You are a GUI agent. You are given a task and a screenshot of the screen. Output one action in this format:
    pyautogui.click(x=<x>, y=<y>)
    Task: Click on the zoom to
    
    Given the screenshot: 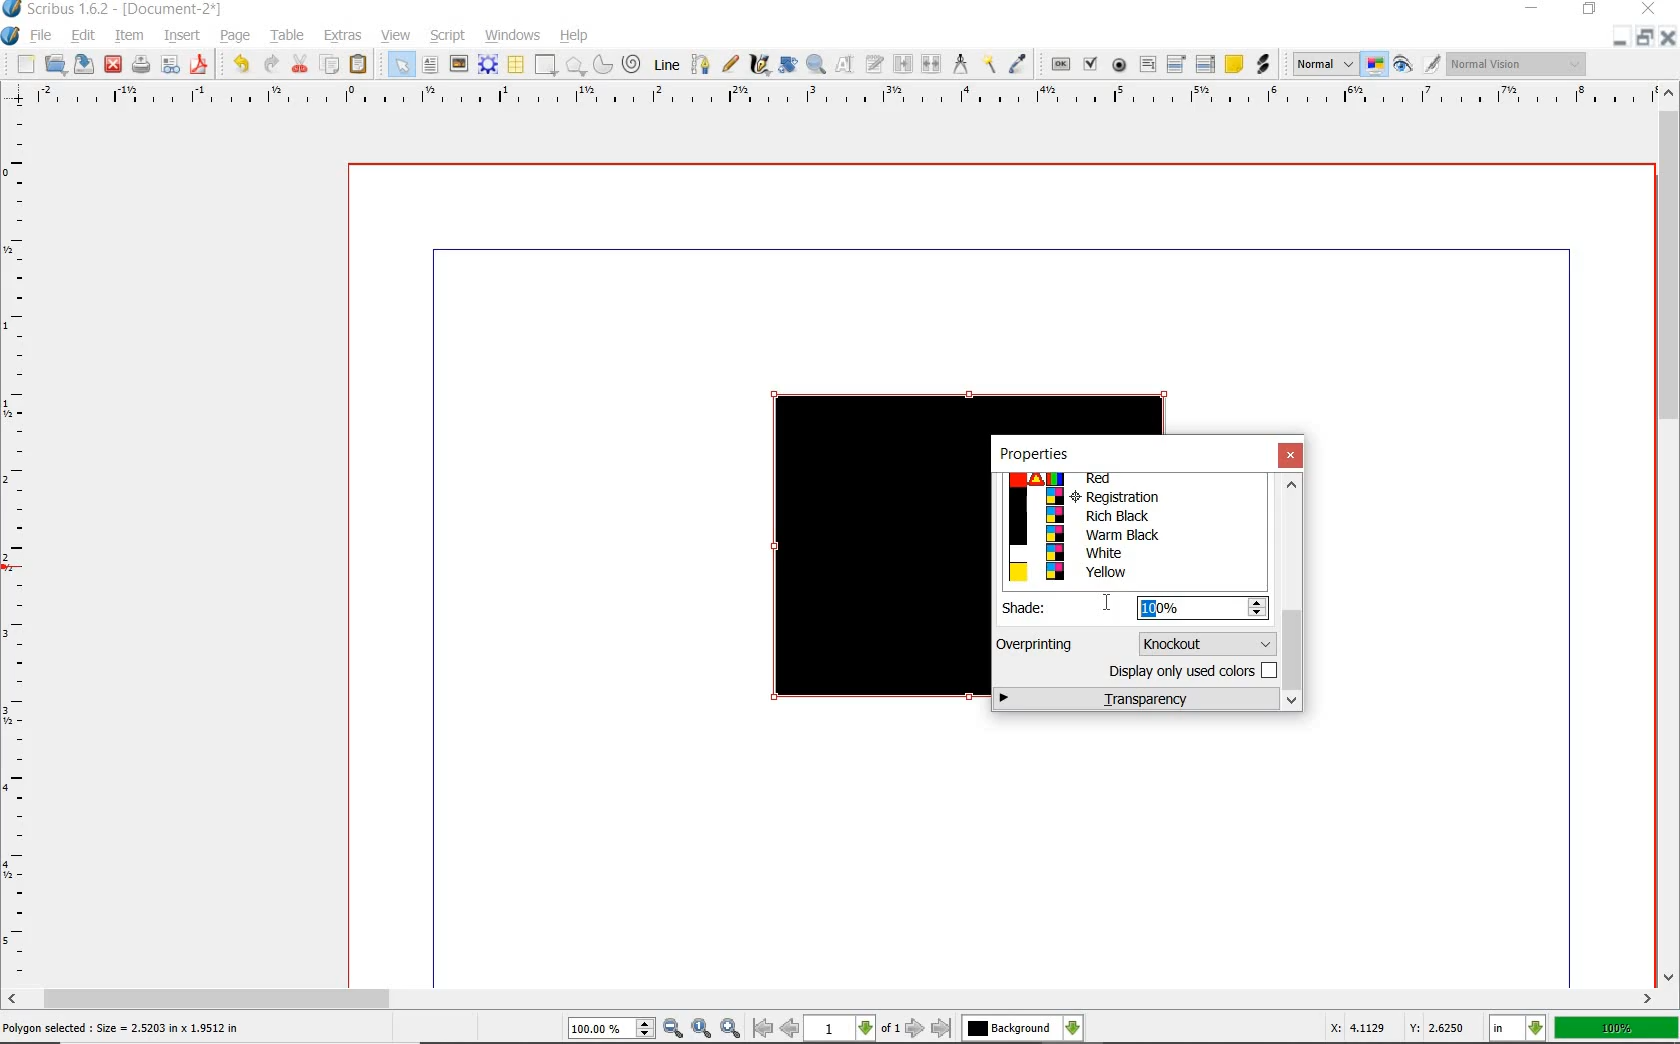 What is the action you would take?
    pyautogui.click(x=701, y=1028)
    